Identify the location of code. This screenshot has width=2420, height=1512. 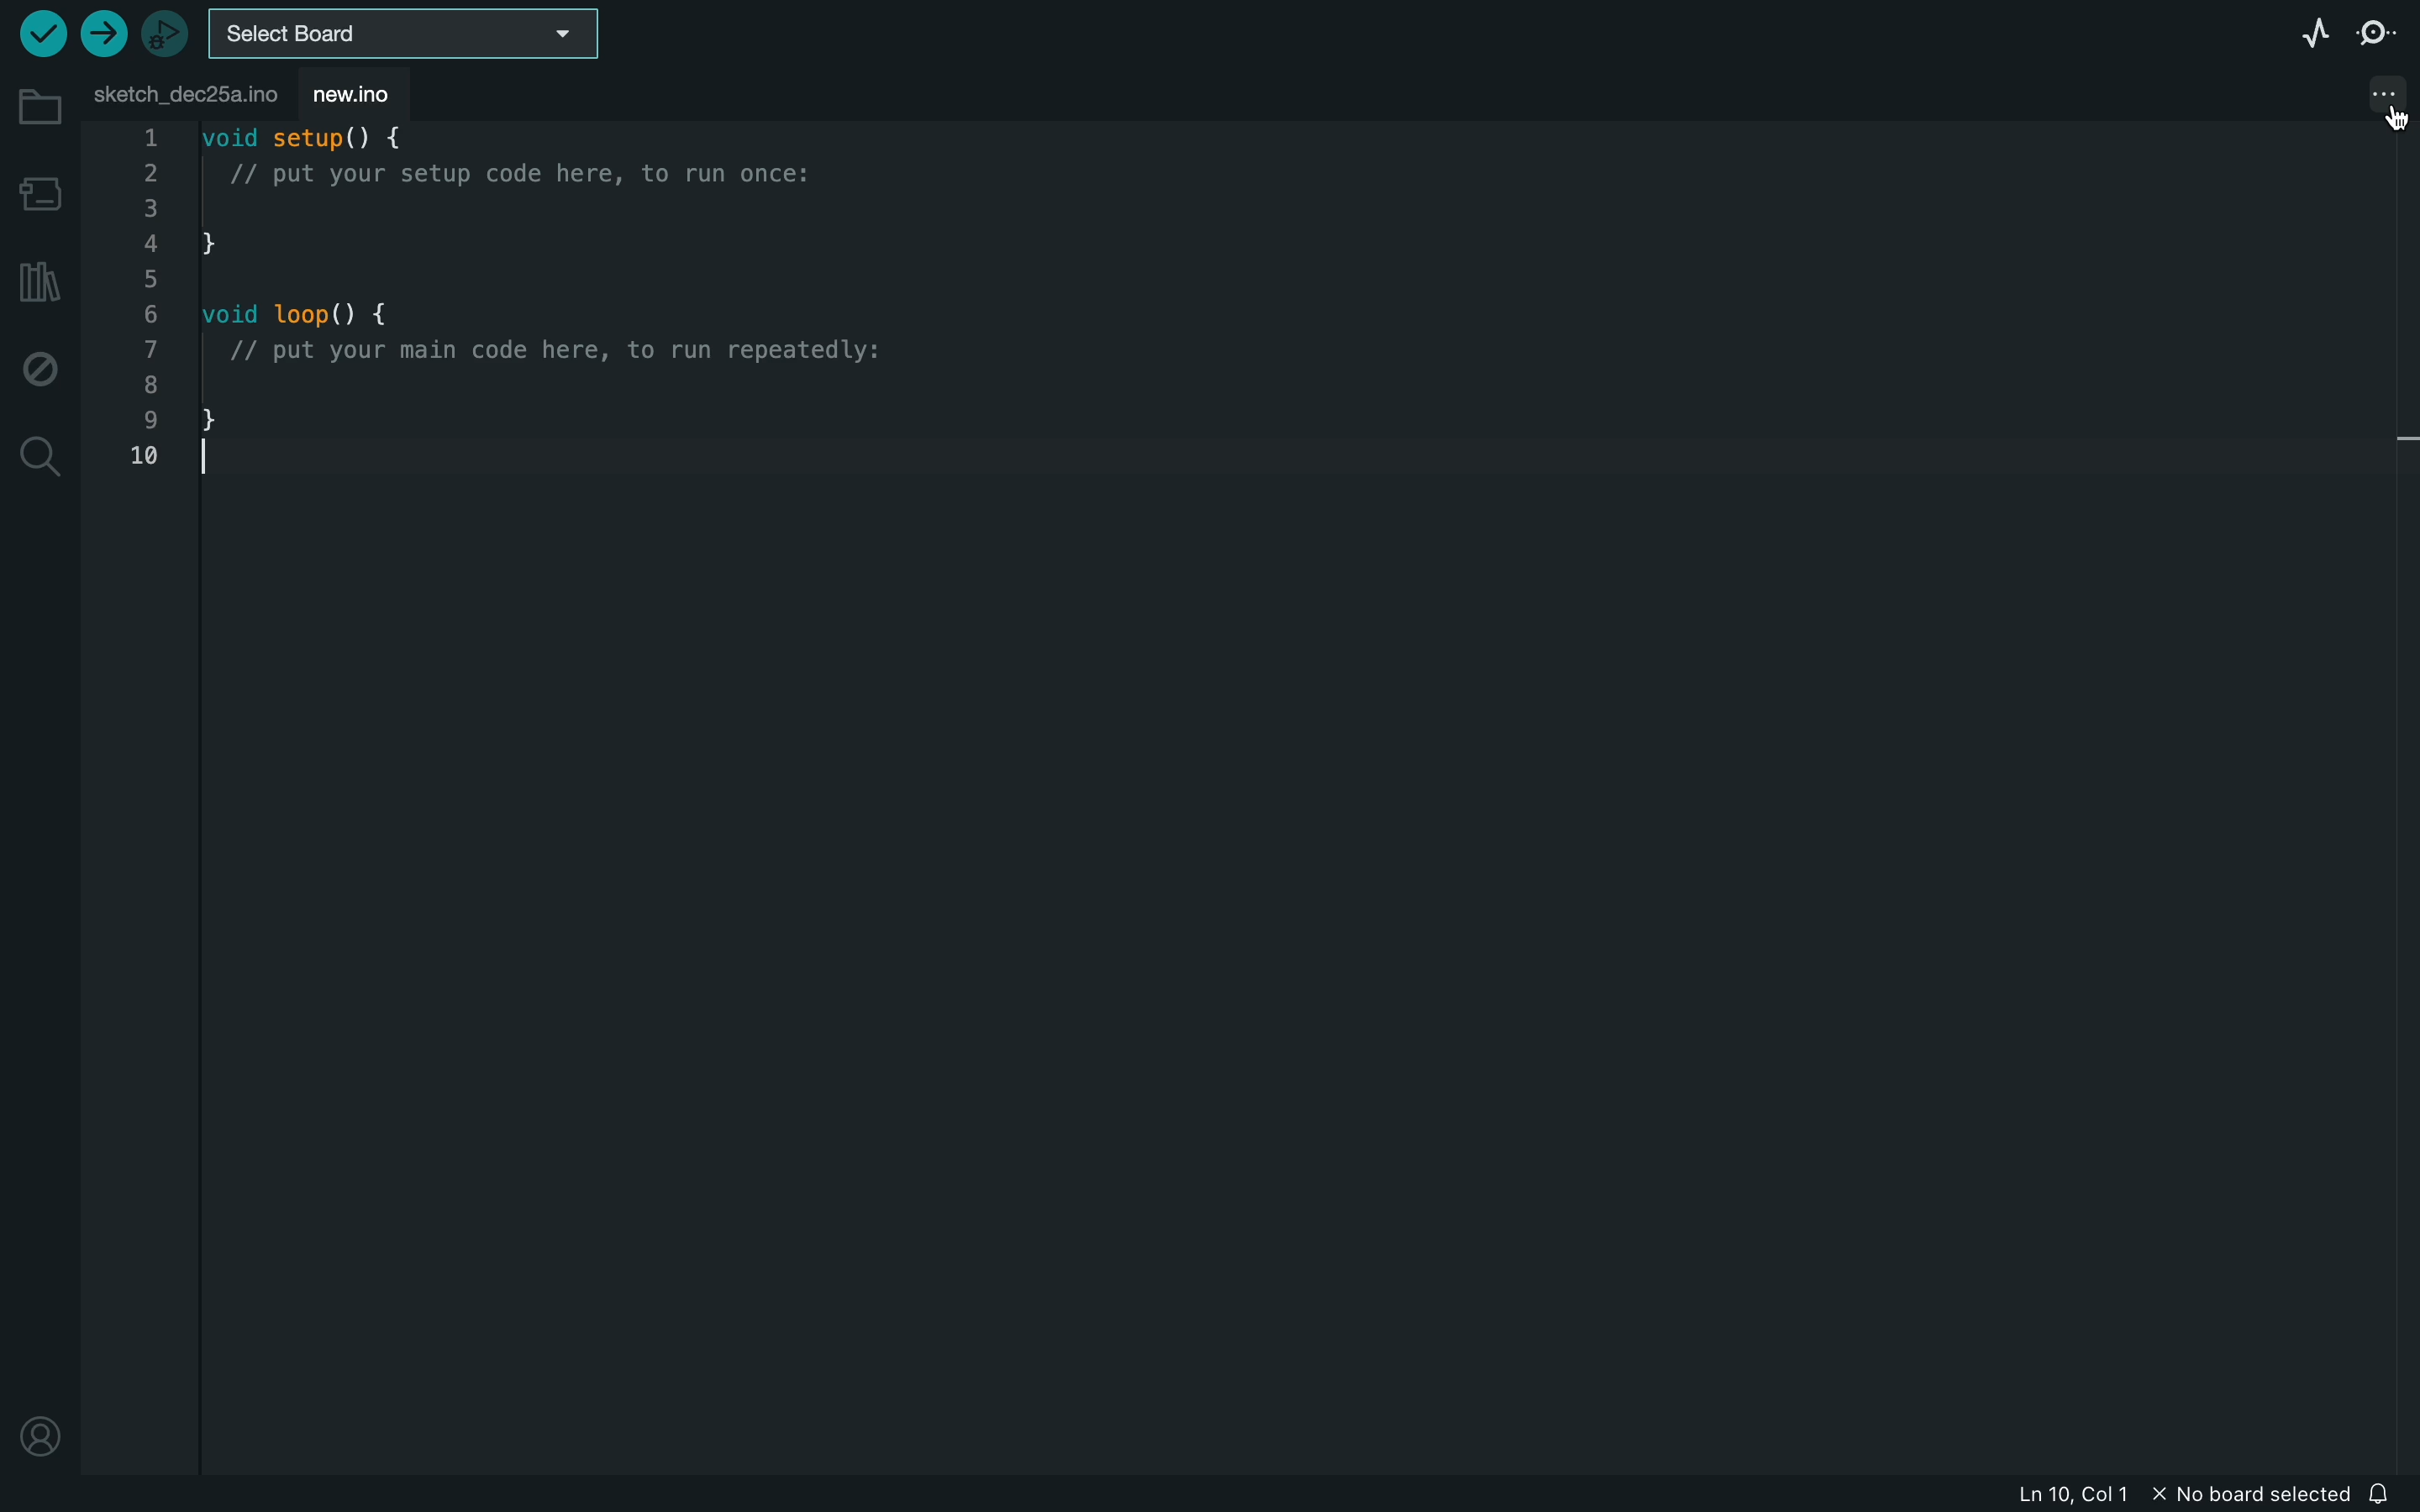
(547, 308).